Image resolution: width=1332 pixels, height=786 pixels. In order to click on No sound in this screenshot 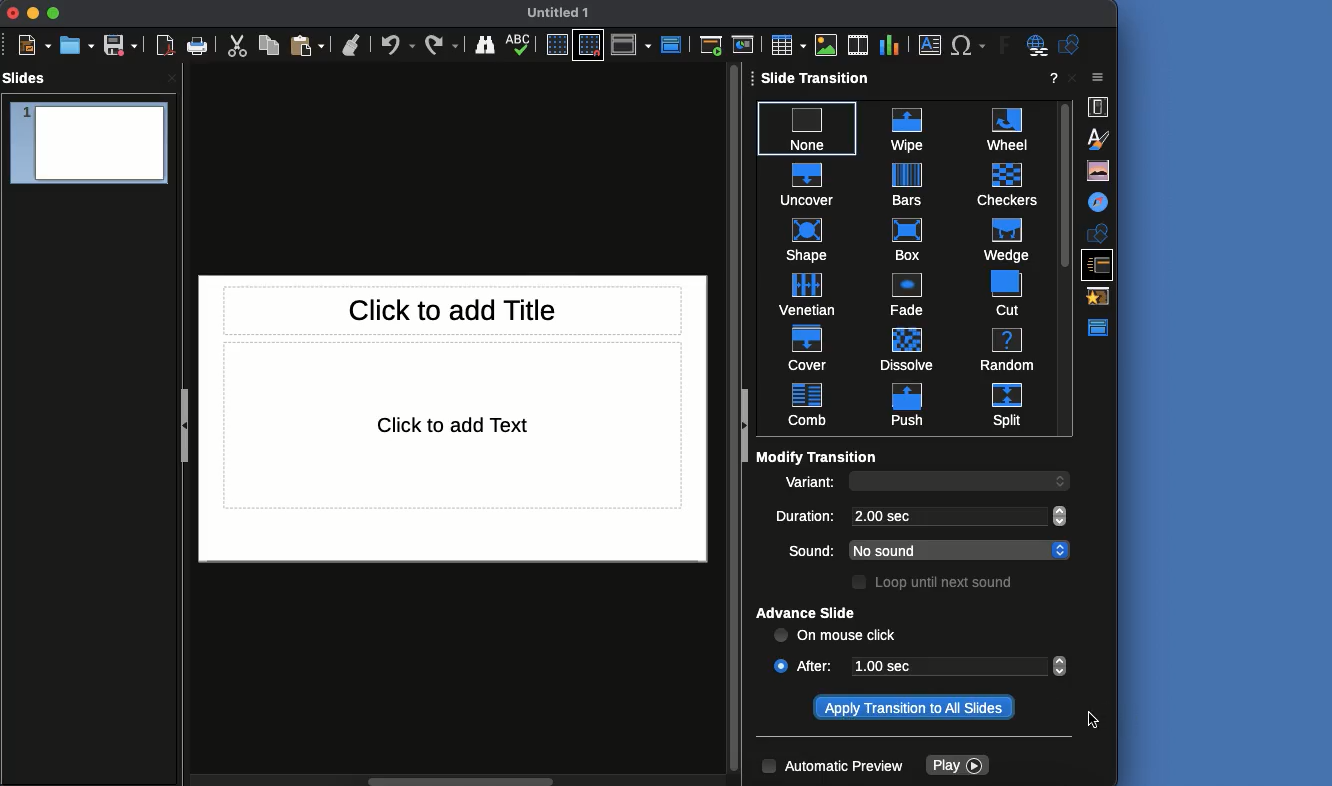, I will do `click(944, 550)`.